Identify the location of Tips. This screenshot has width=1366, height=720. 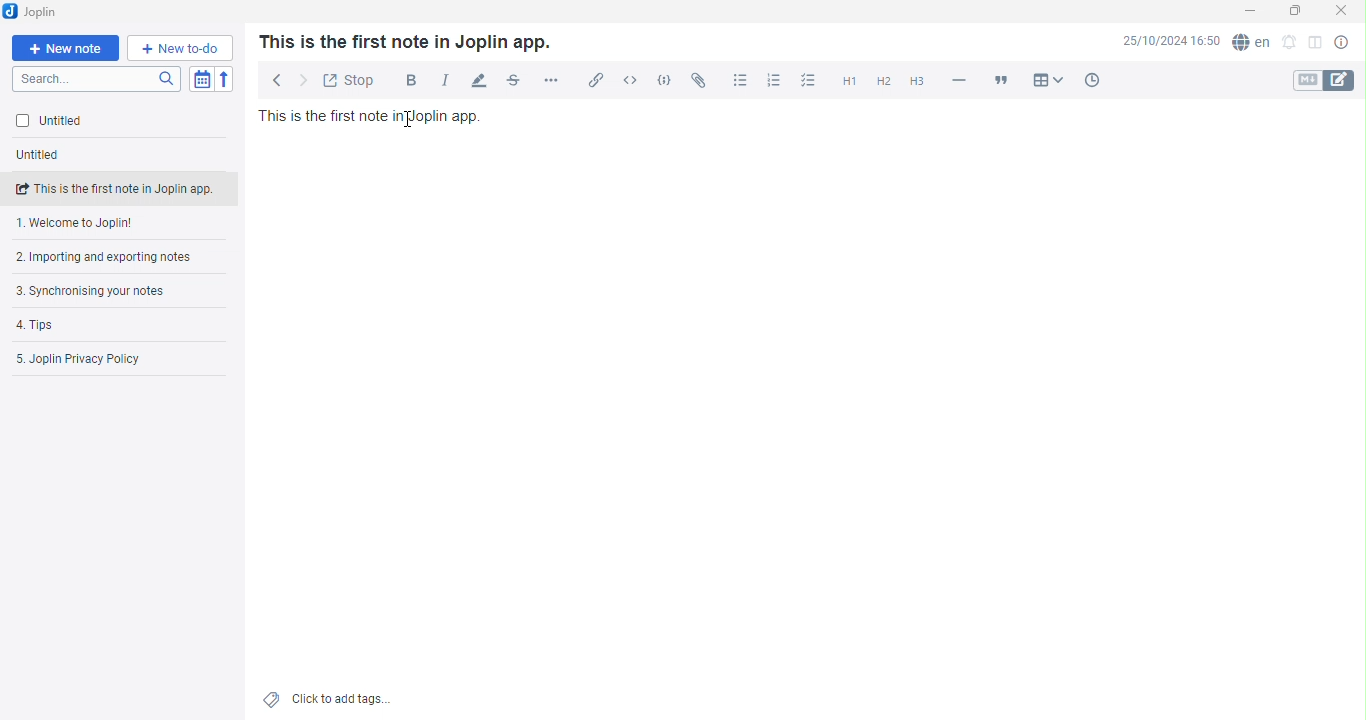
(94, 325).